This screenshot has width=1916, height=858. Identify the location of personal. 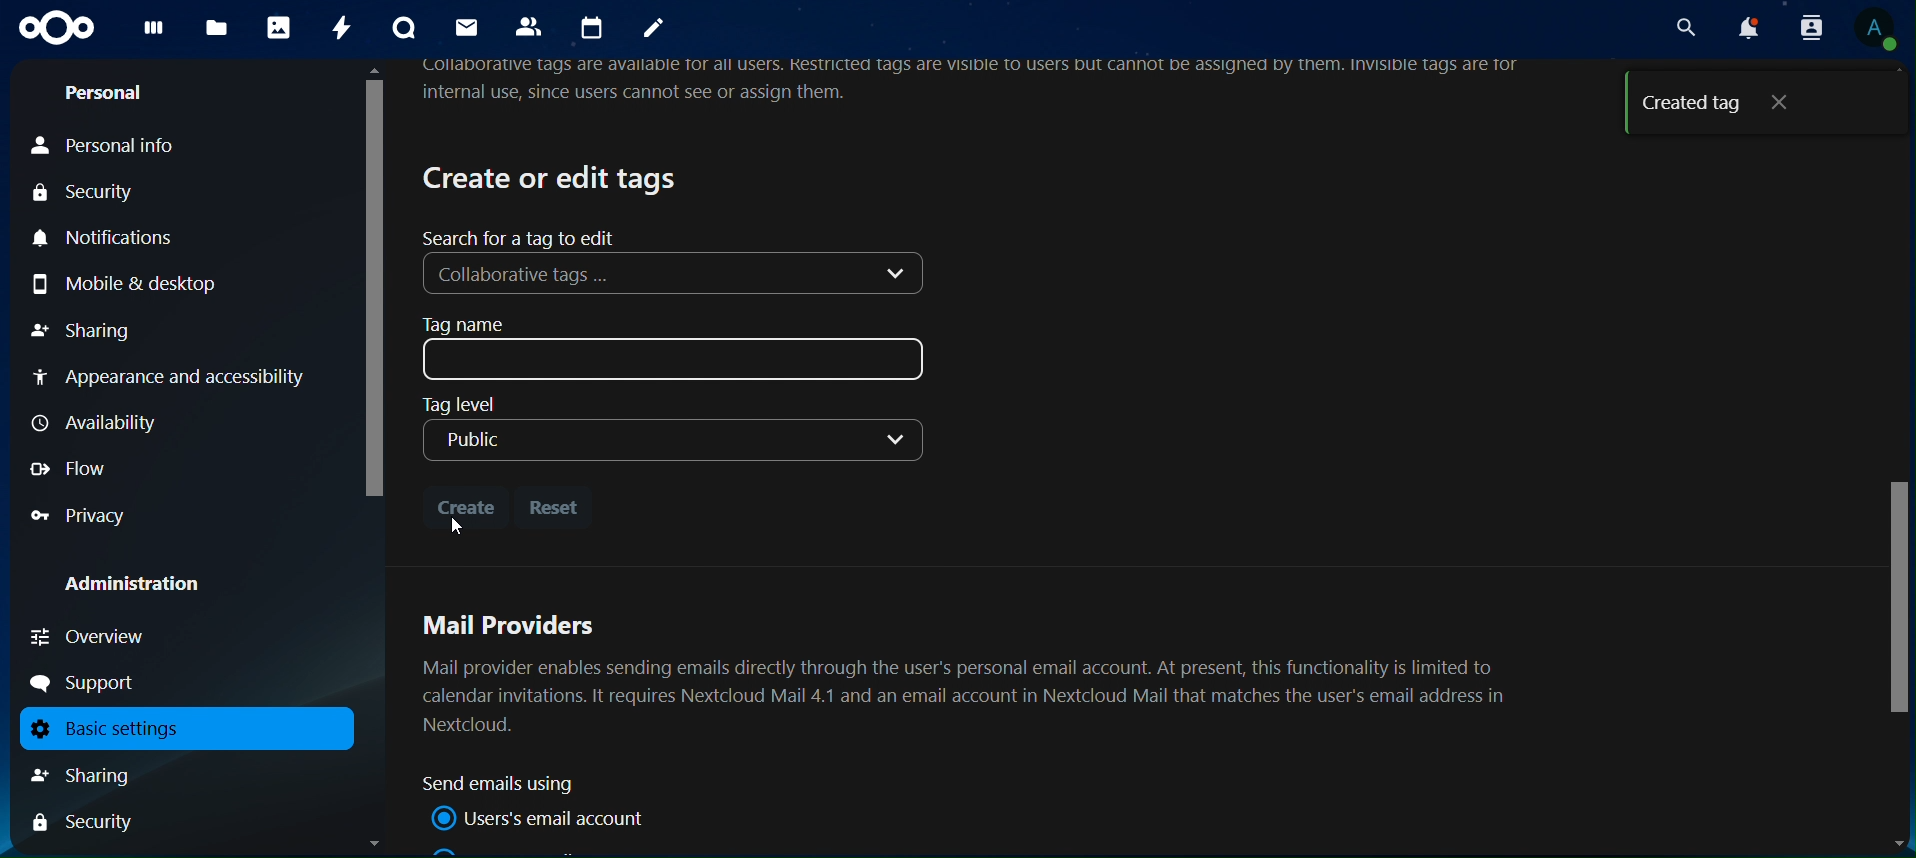
(105, 96).